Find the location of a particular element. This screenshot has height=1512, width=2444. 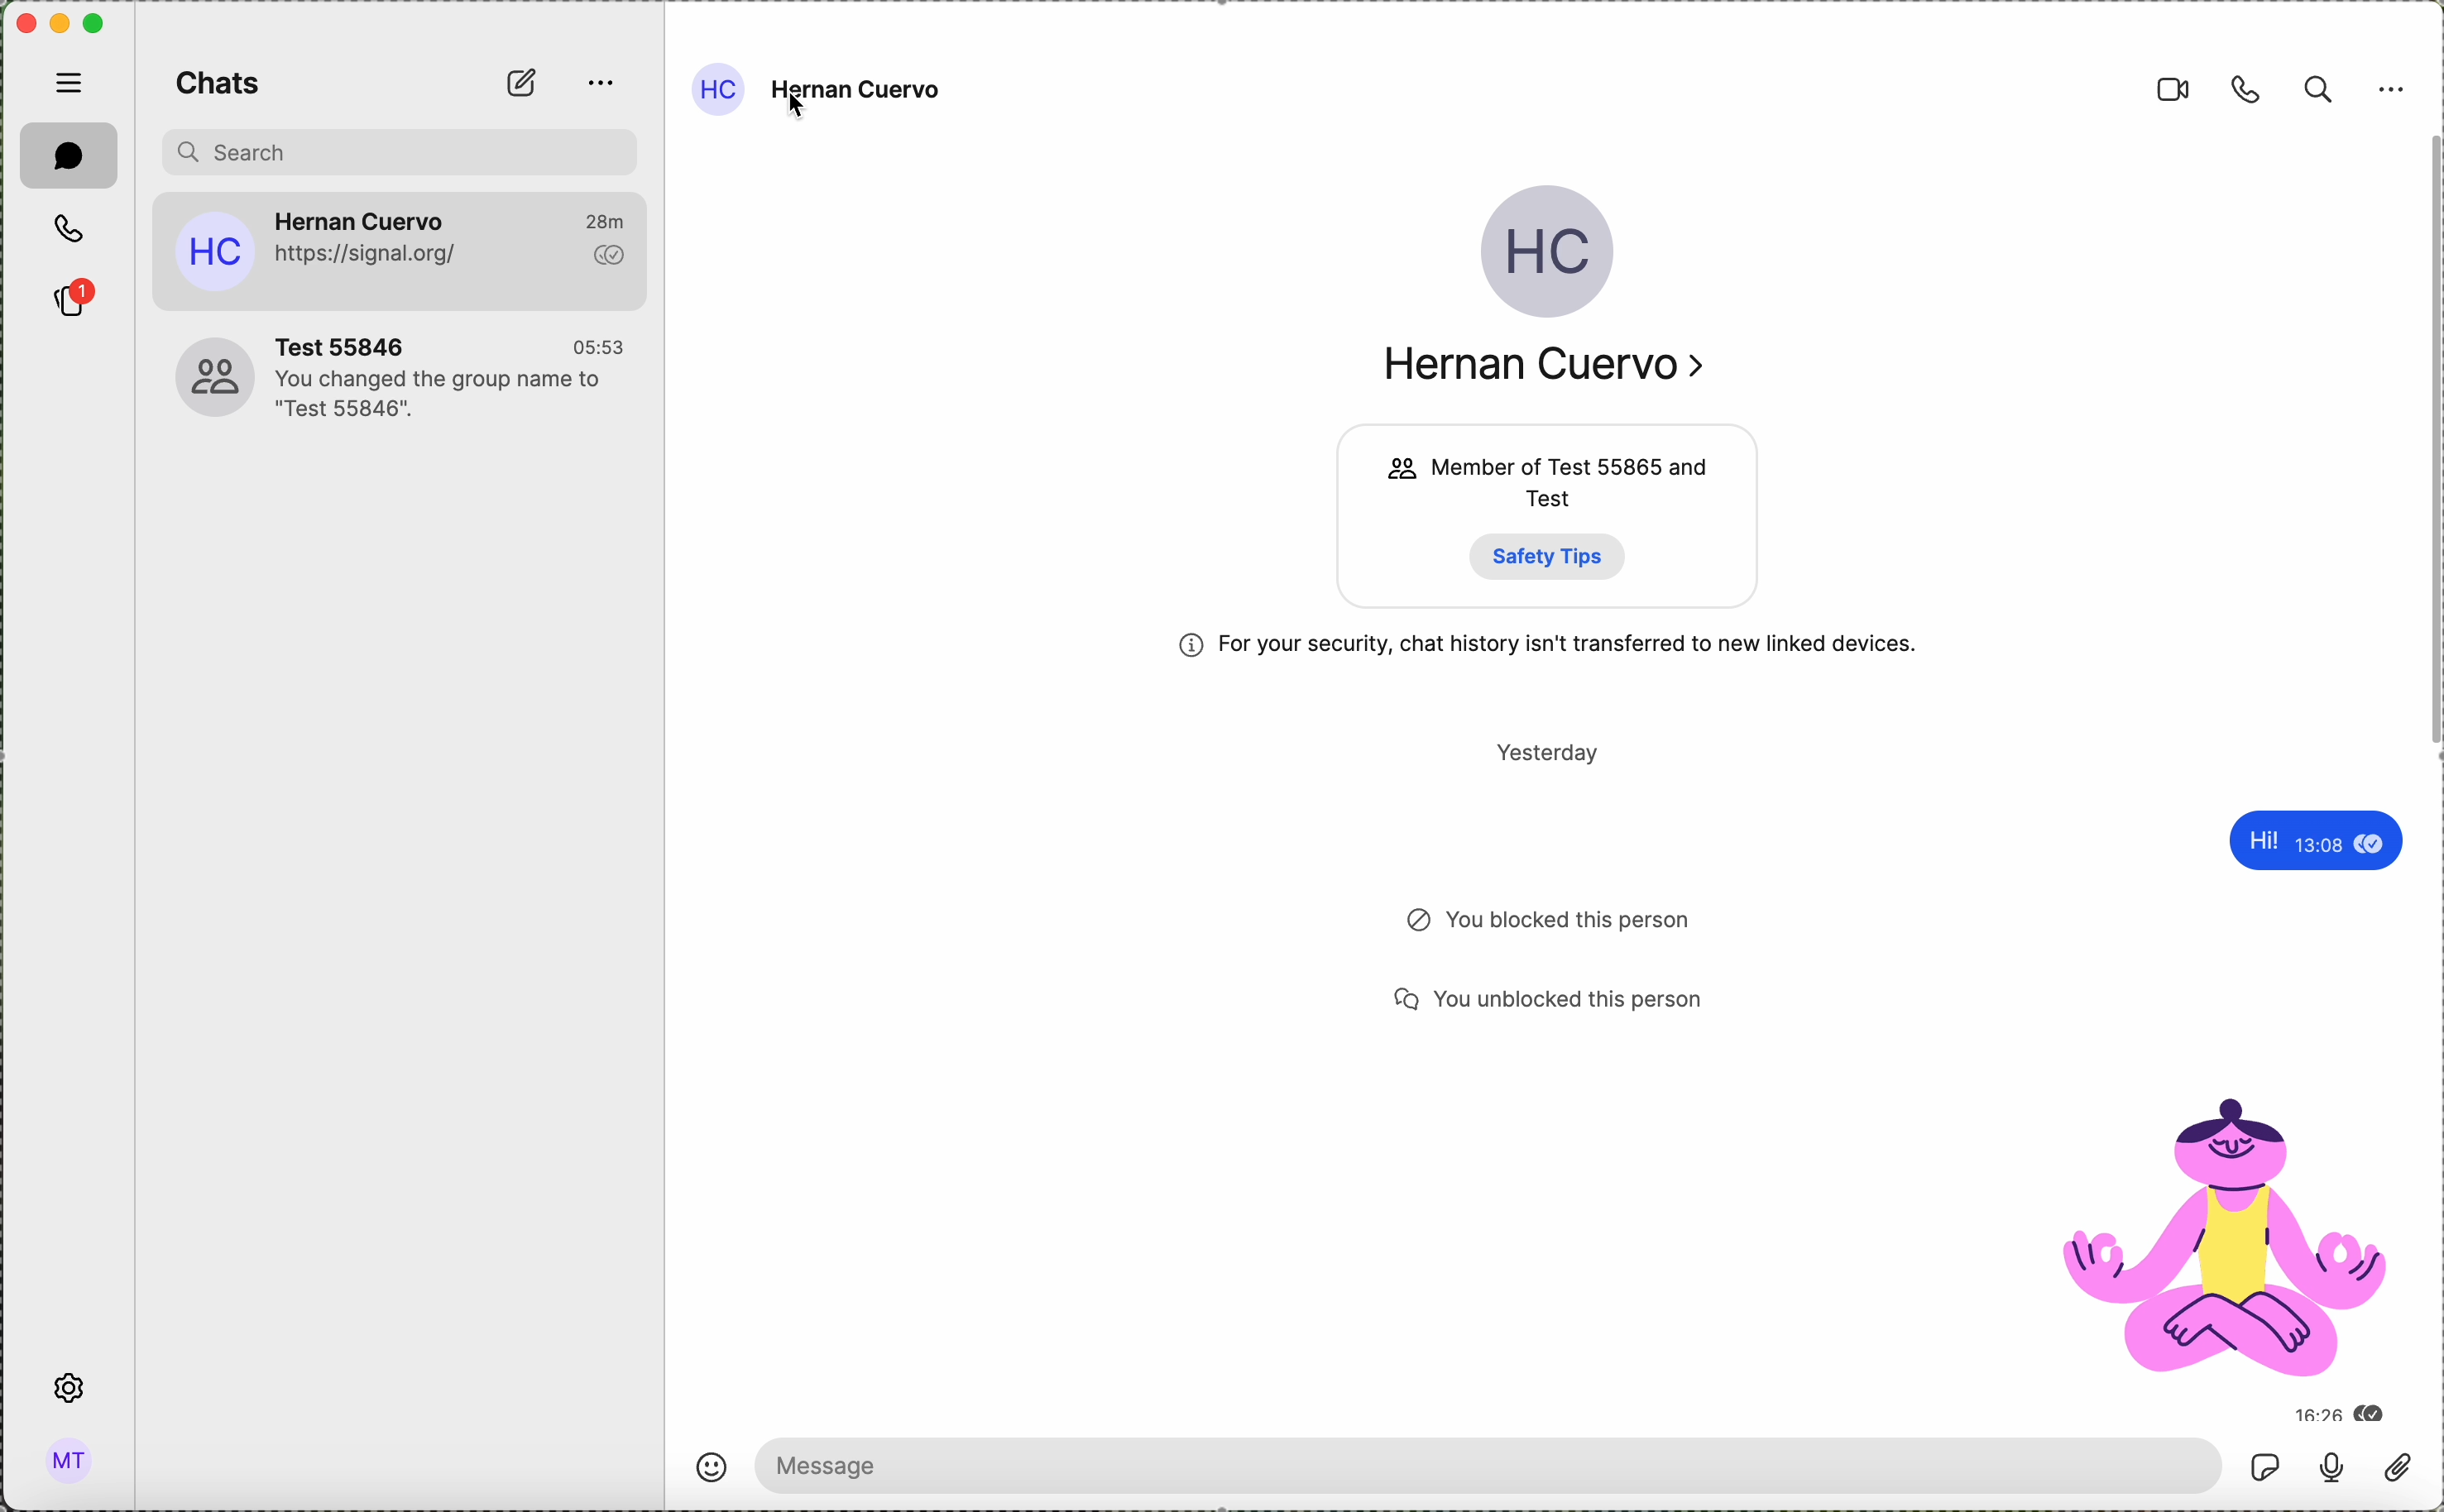

Member of Test 55865 and Test is located at coordinates (1574, 482).